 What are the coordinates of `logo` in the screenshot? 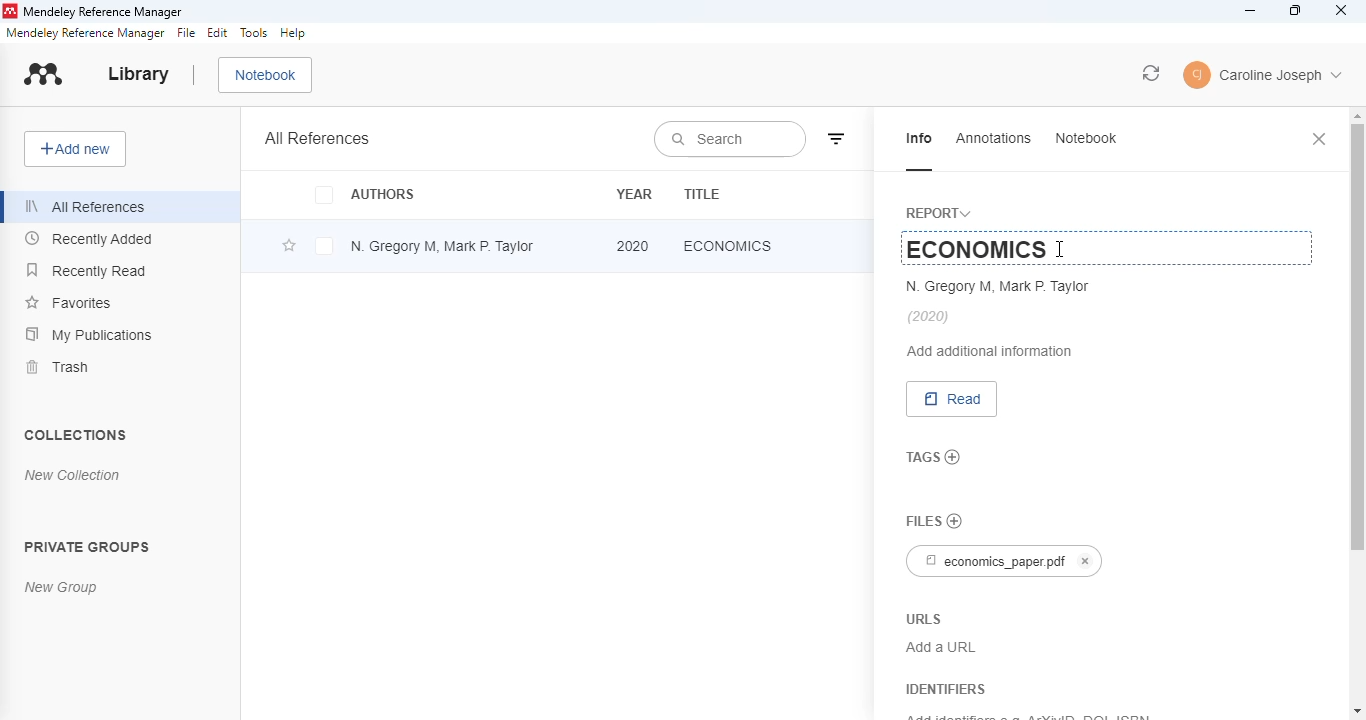 It's located at (43, 73).